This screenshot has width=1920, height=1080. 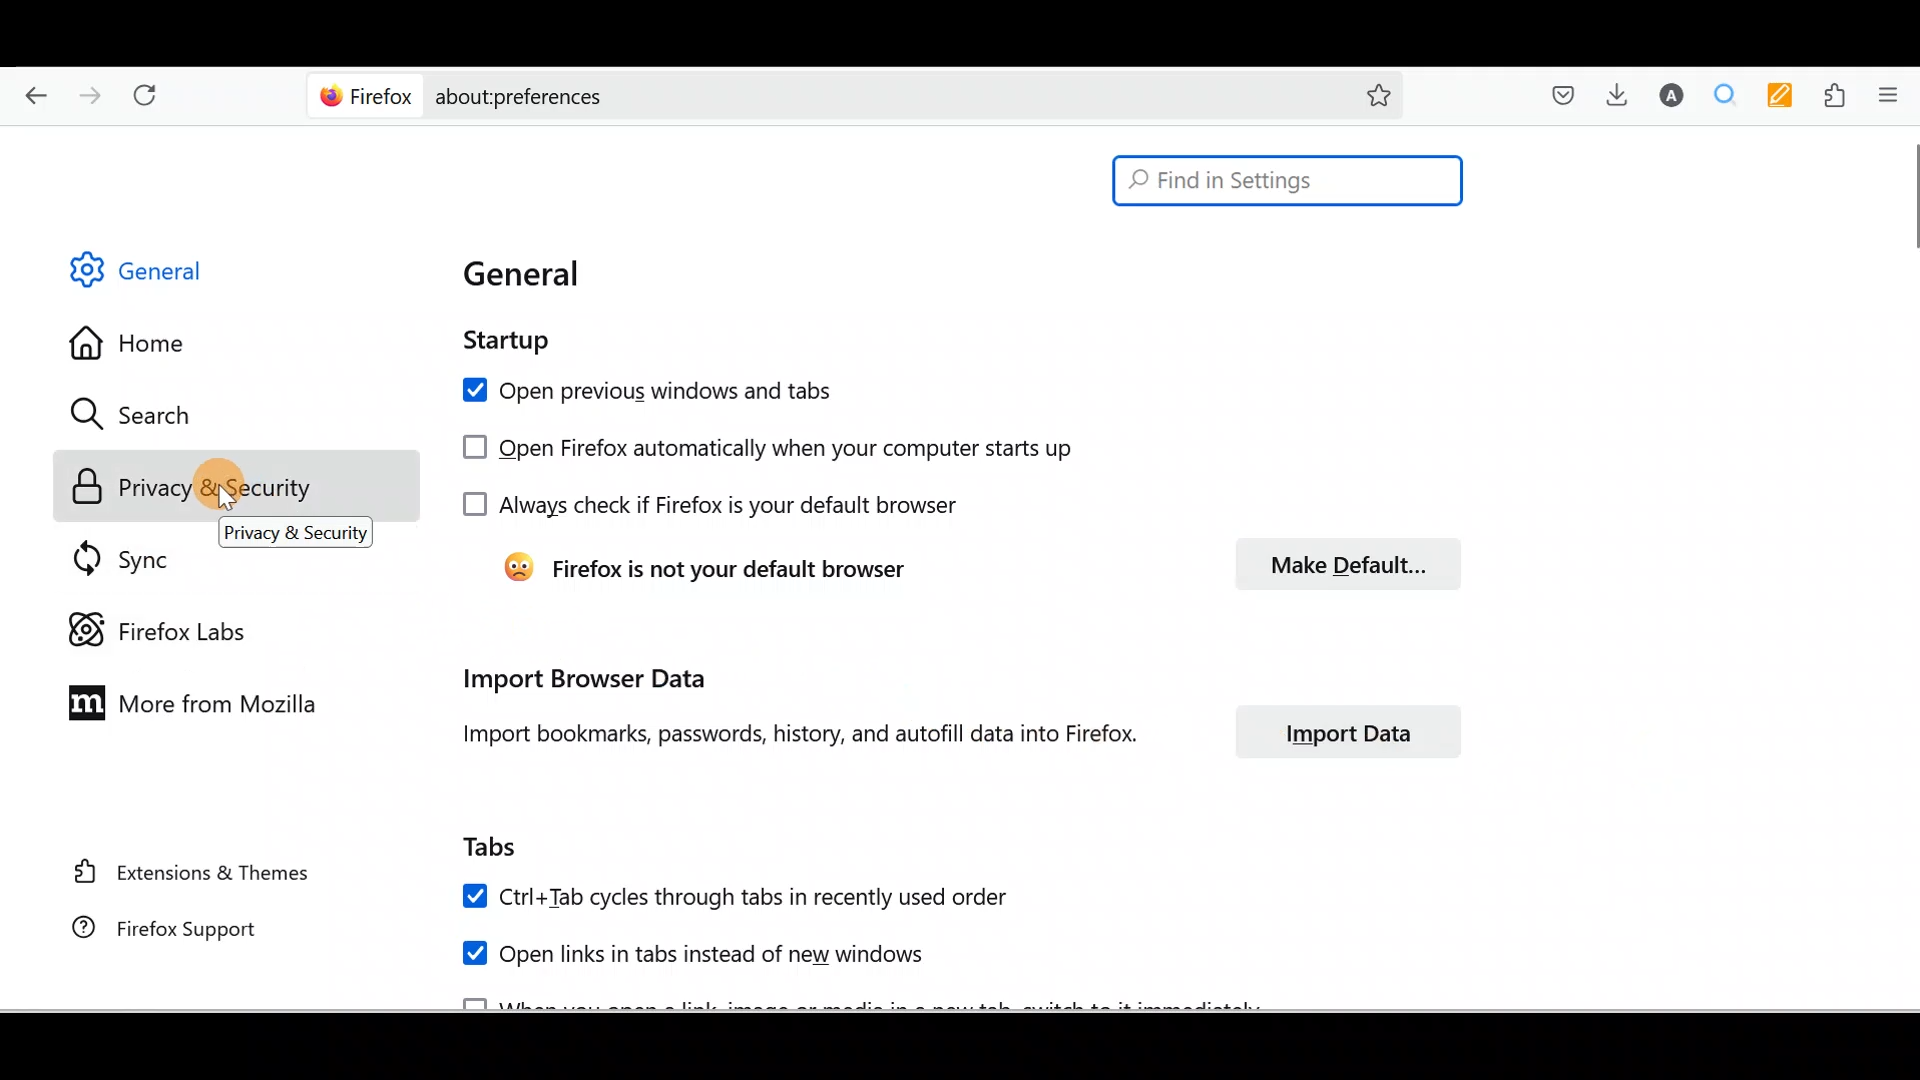 I want to click on cursor, so click(x=226, y=501).